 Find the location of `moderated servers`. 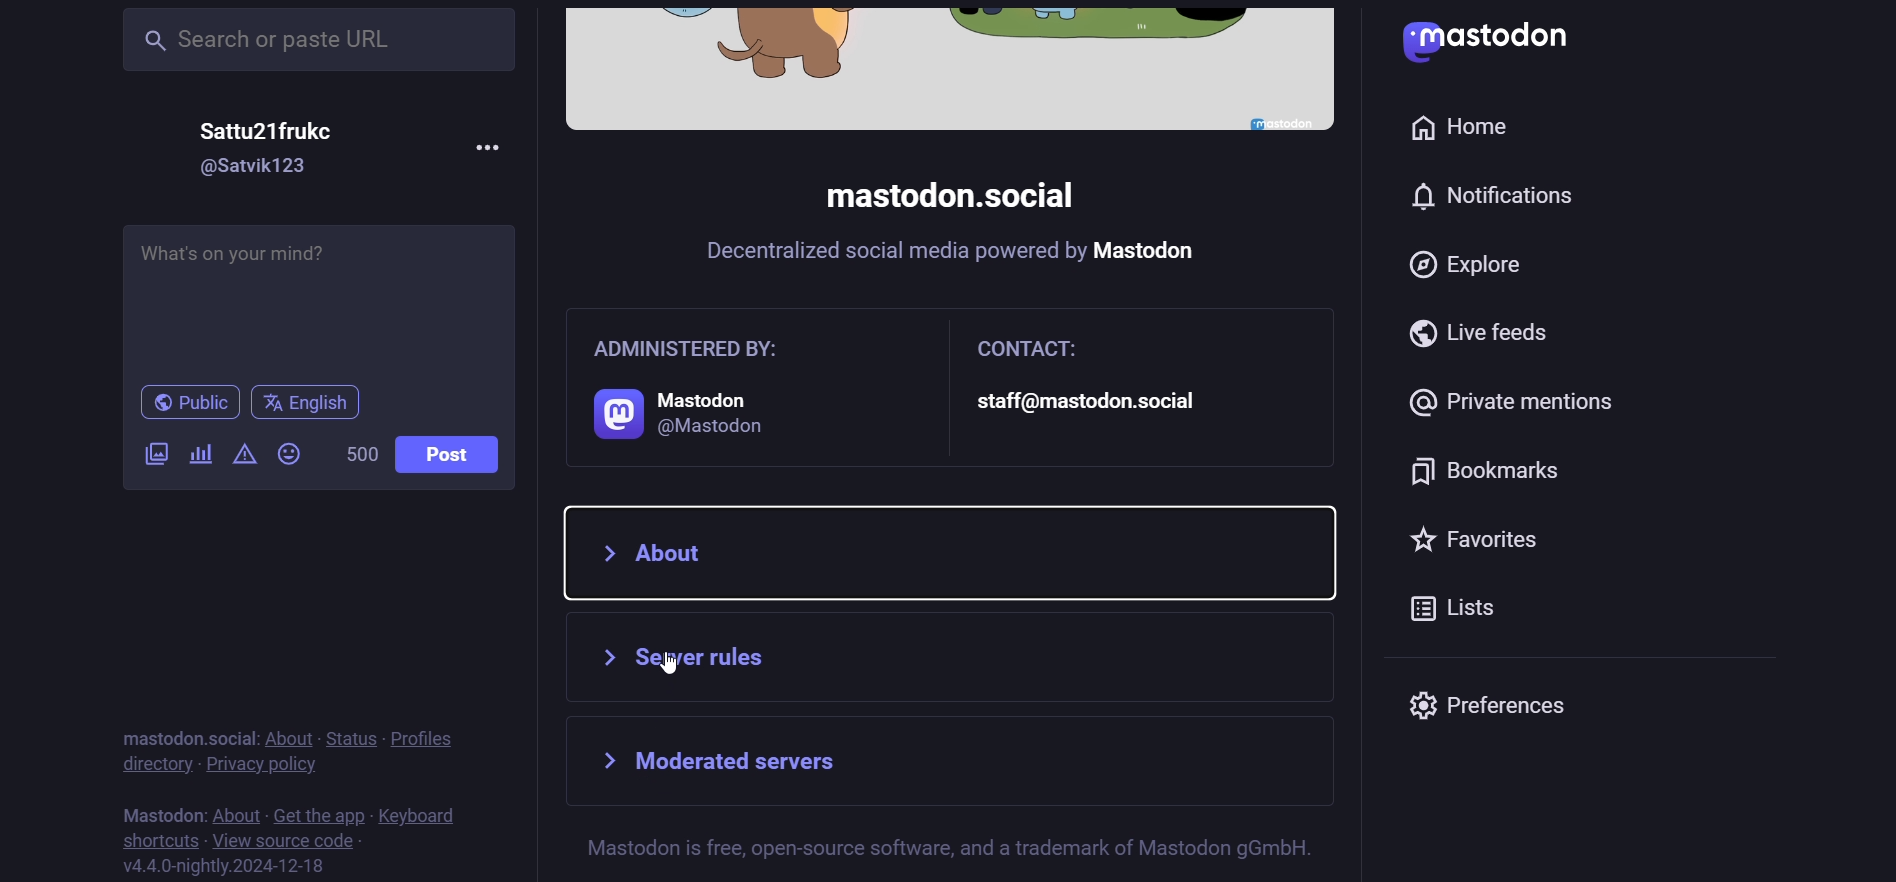

moderated servers is located at coordinates (783, 763).